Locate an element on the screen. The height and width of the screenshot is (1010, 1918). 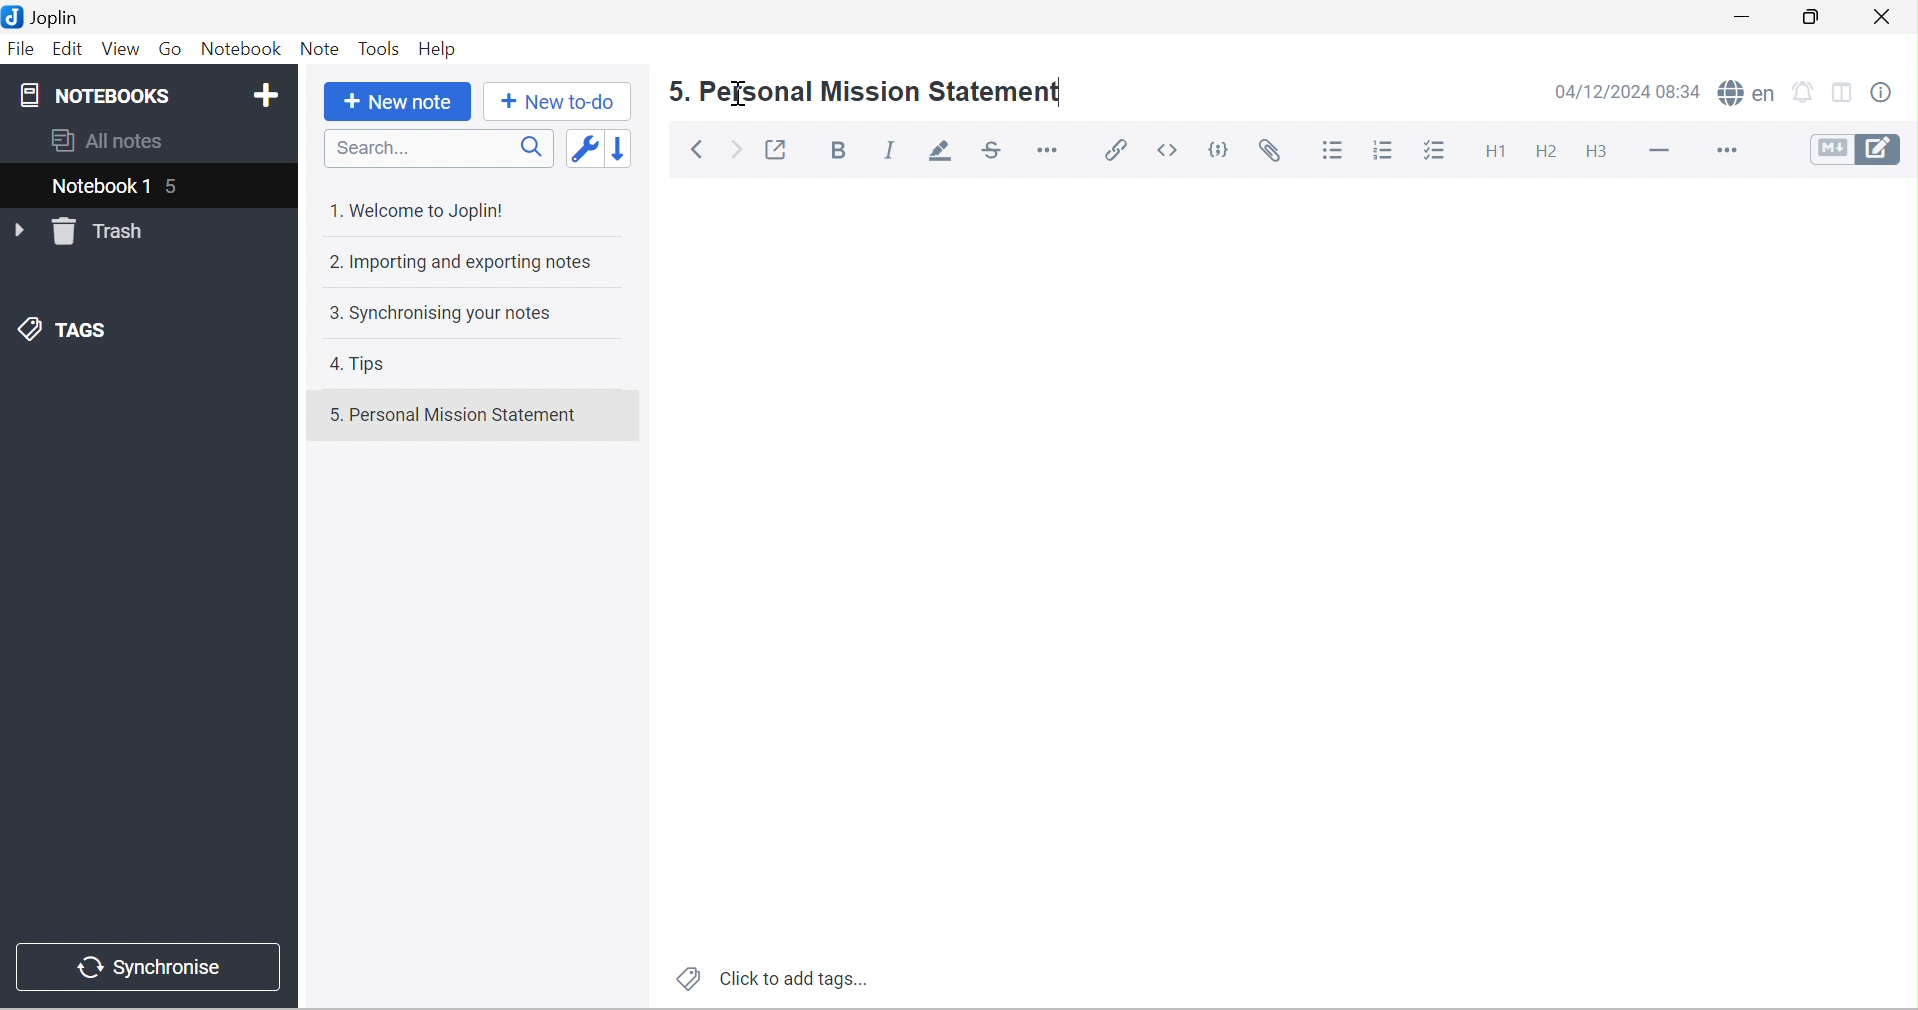
Heading 1 is located at coordinates (1503, 150).